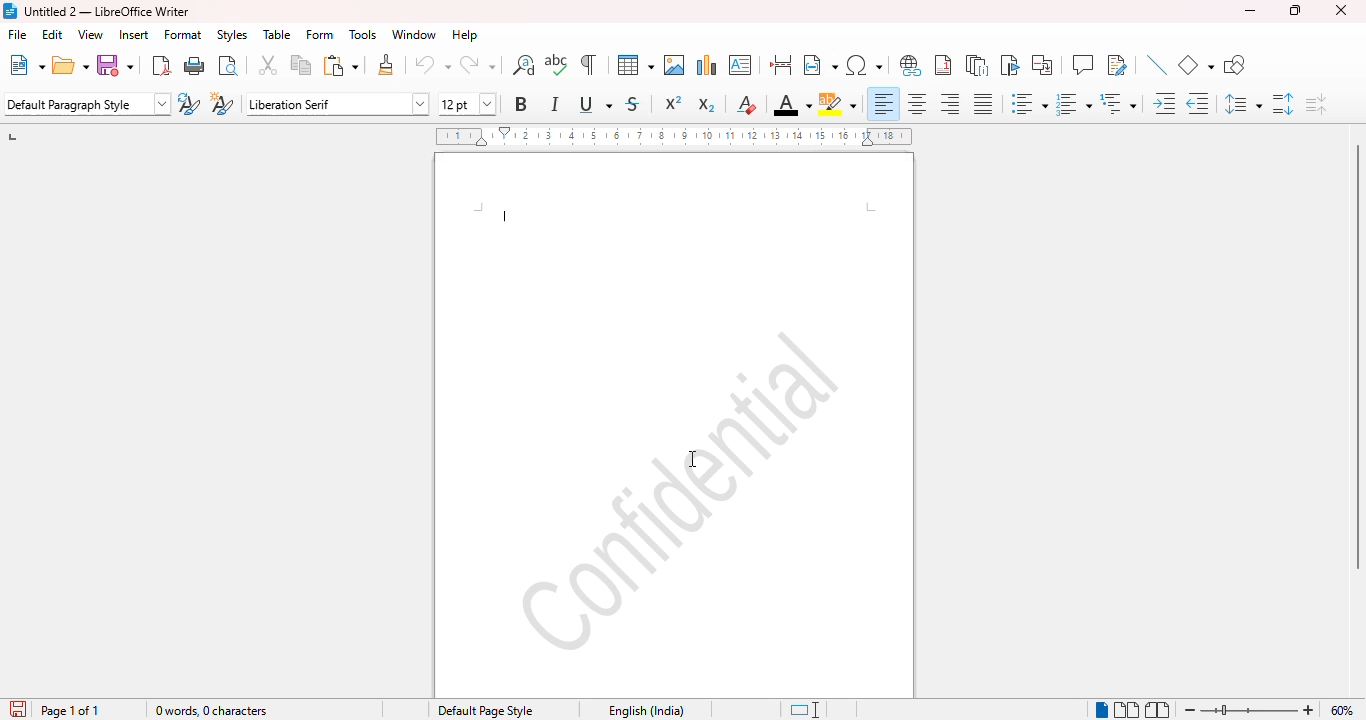 This screenshot has height=720, width=1366. Describe the element at coordinates (477, 65) in the screenshot. I see `redo` at that location.